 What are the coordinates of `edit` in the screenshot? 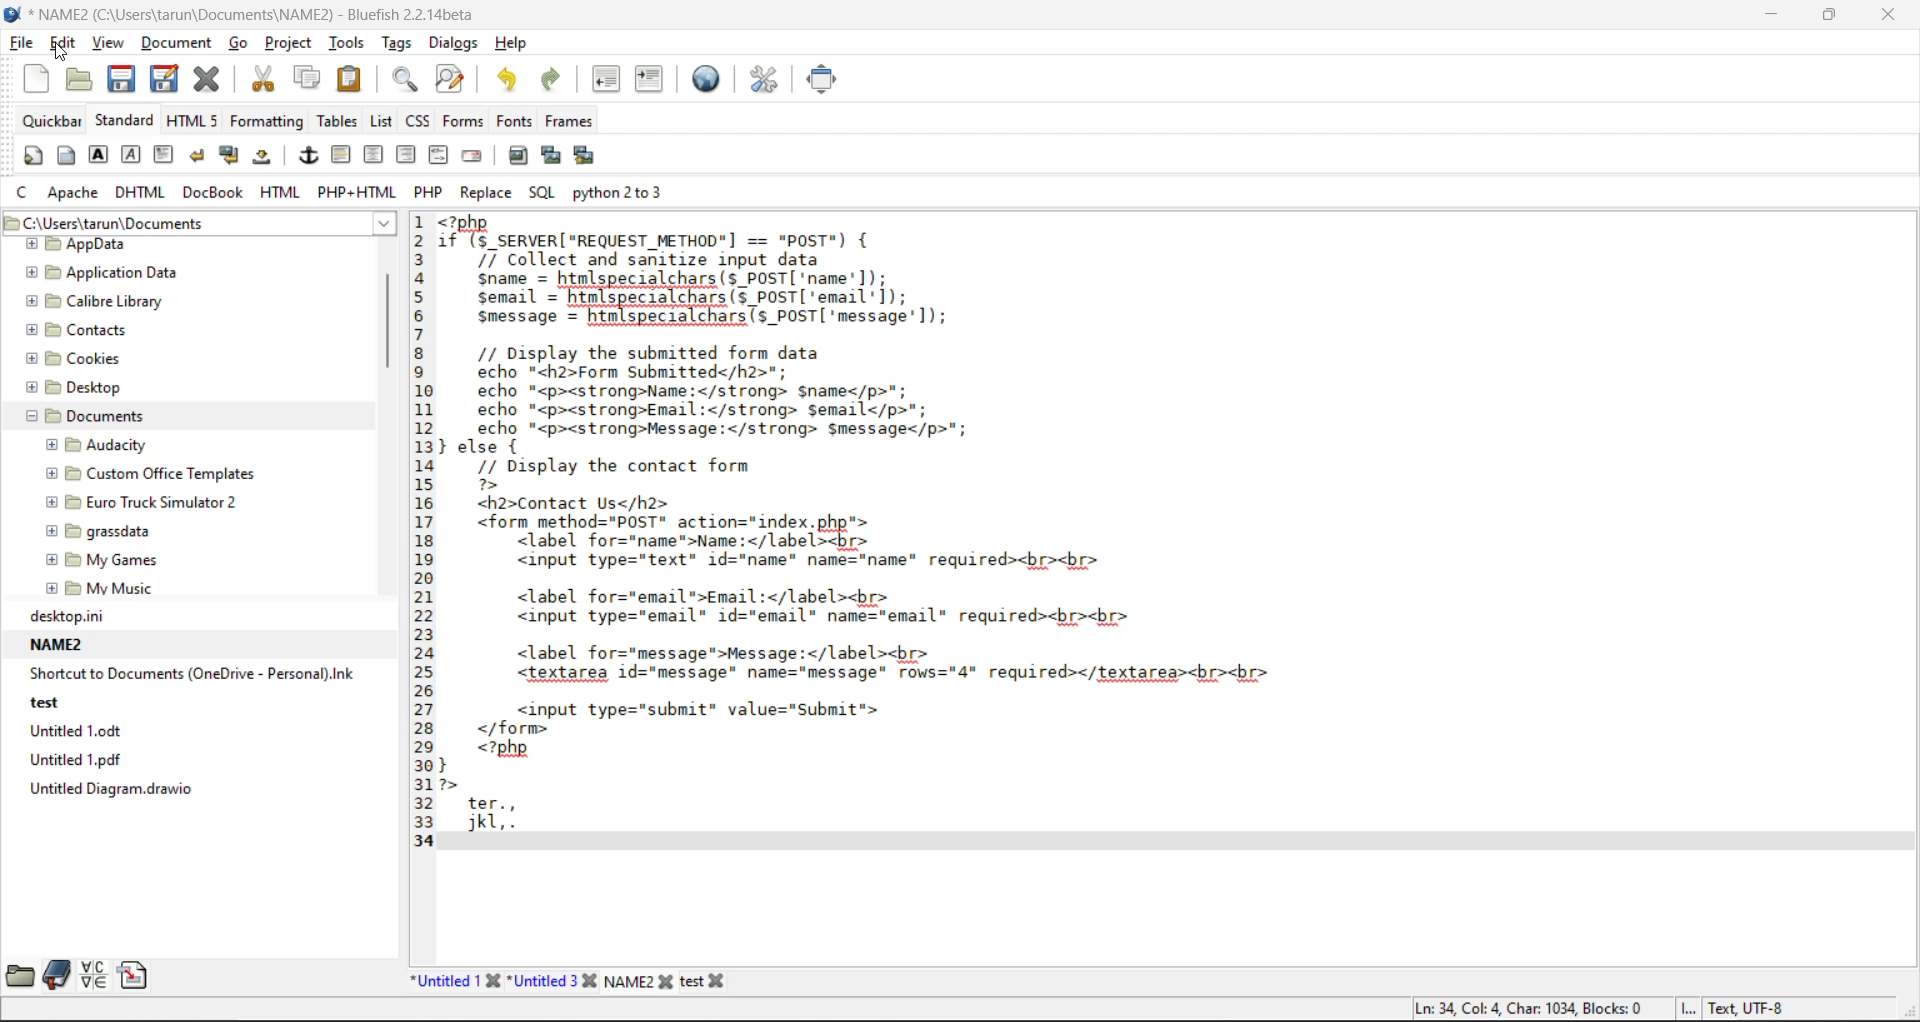 It's located at (63, 43).